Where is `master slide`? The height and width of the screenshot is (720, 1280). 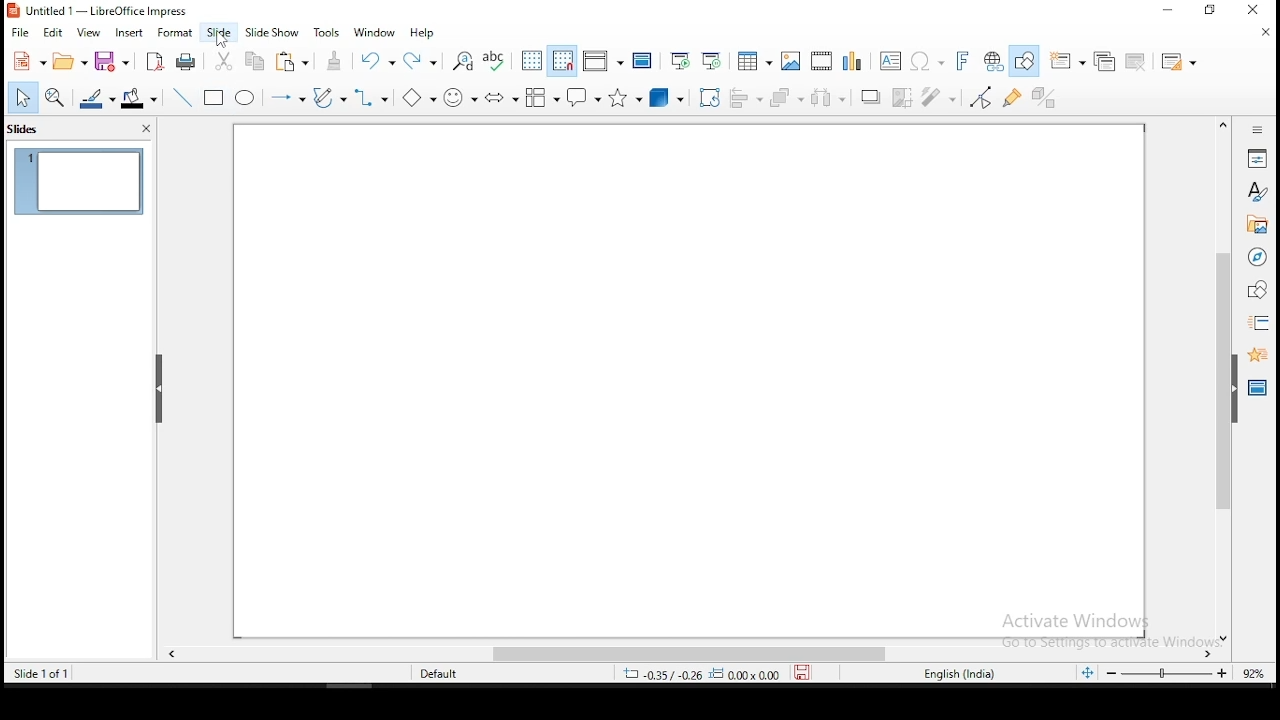 master slide is located at coordinates (643, 58).